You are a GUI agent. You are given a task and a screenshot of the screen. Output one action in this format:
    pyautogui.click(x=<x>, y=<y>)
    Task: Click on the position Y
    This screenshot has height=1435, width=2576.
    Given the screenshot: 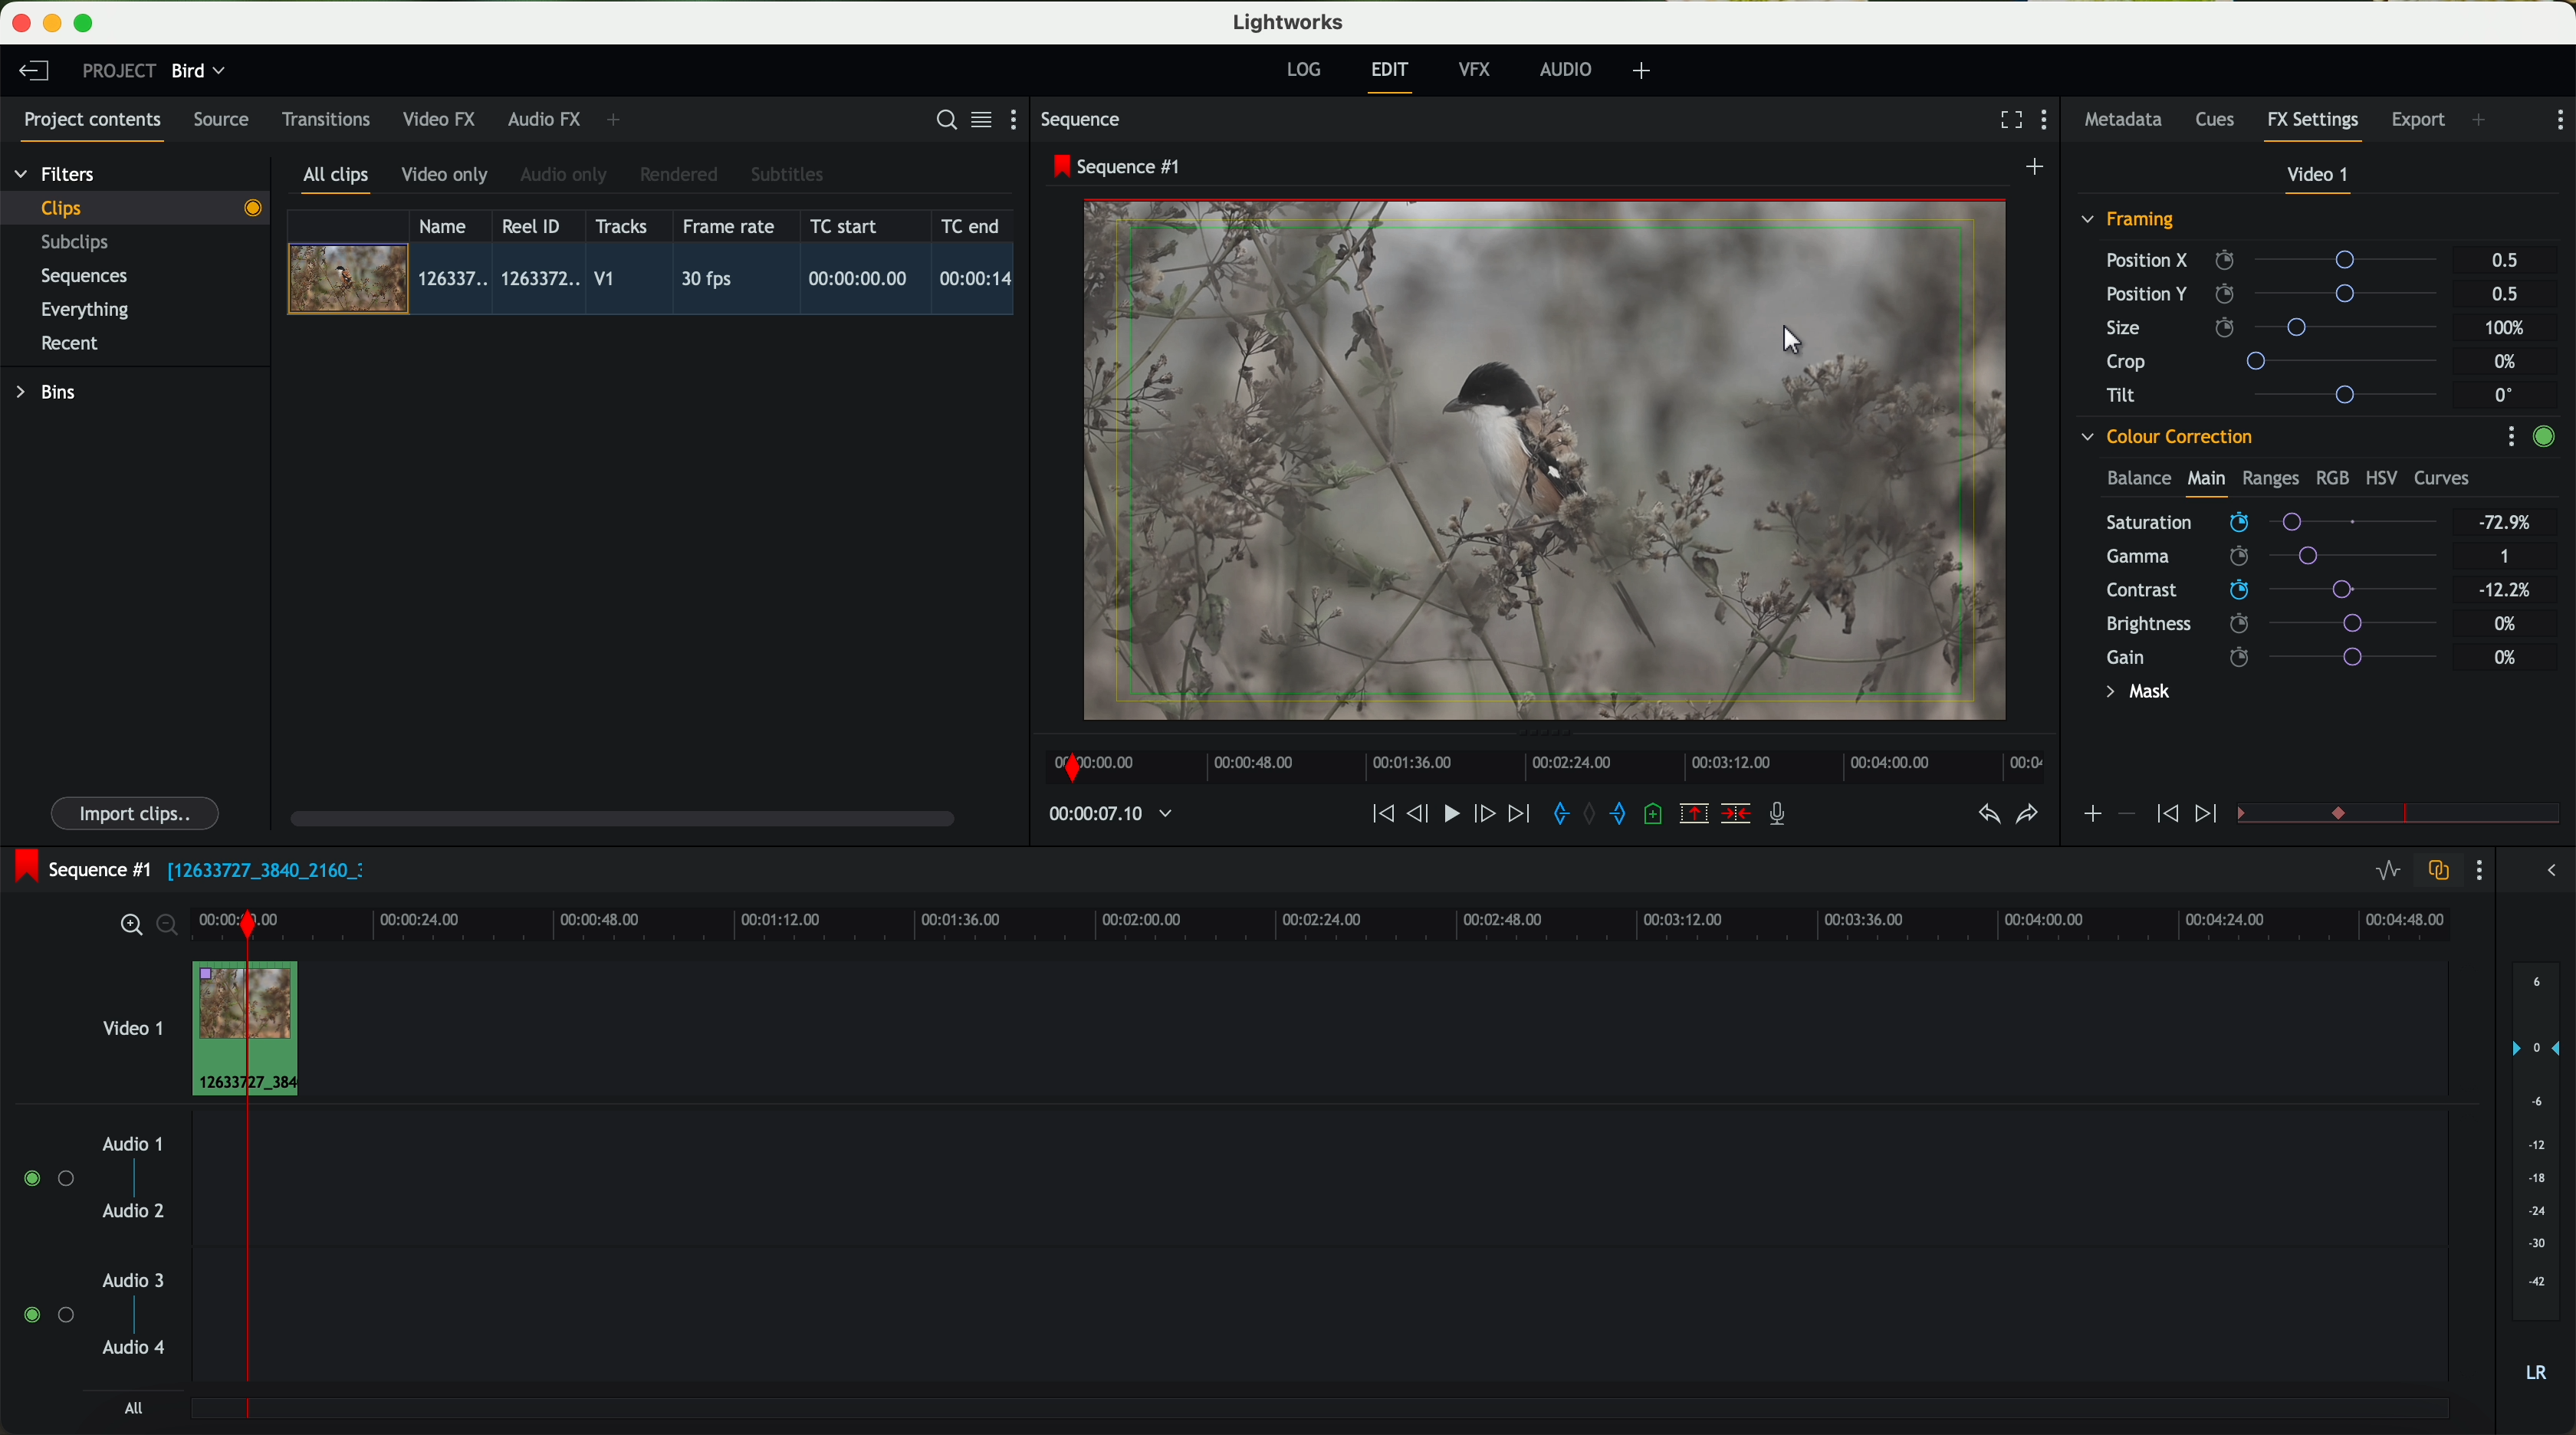 What is the action you would take?
    pyautogui.click(x=2280, y=293)
    